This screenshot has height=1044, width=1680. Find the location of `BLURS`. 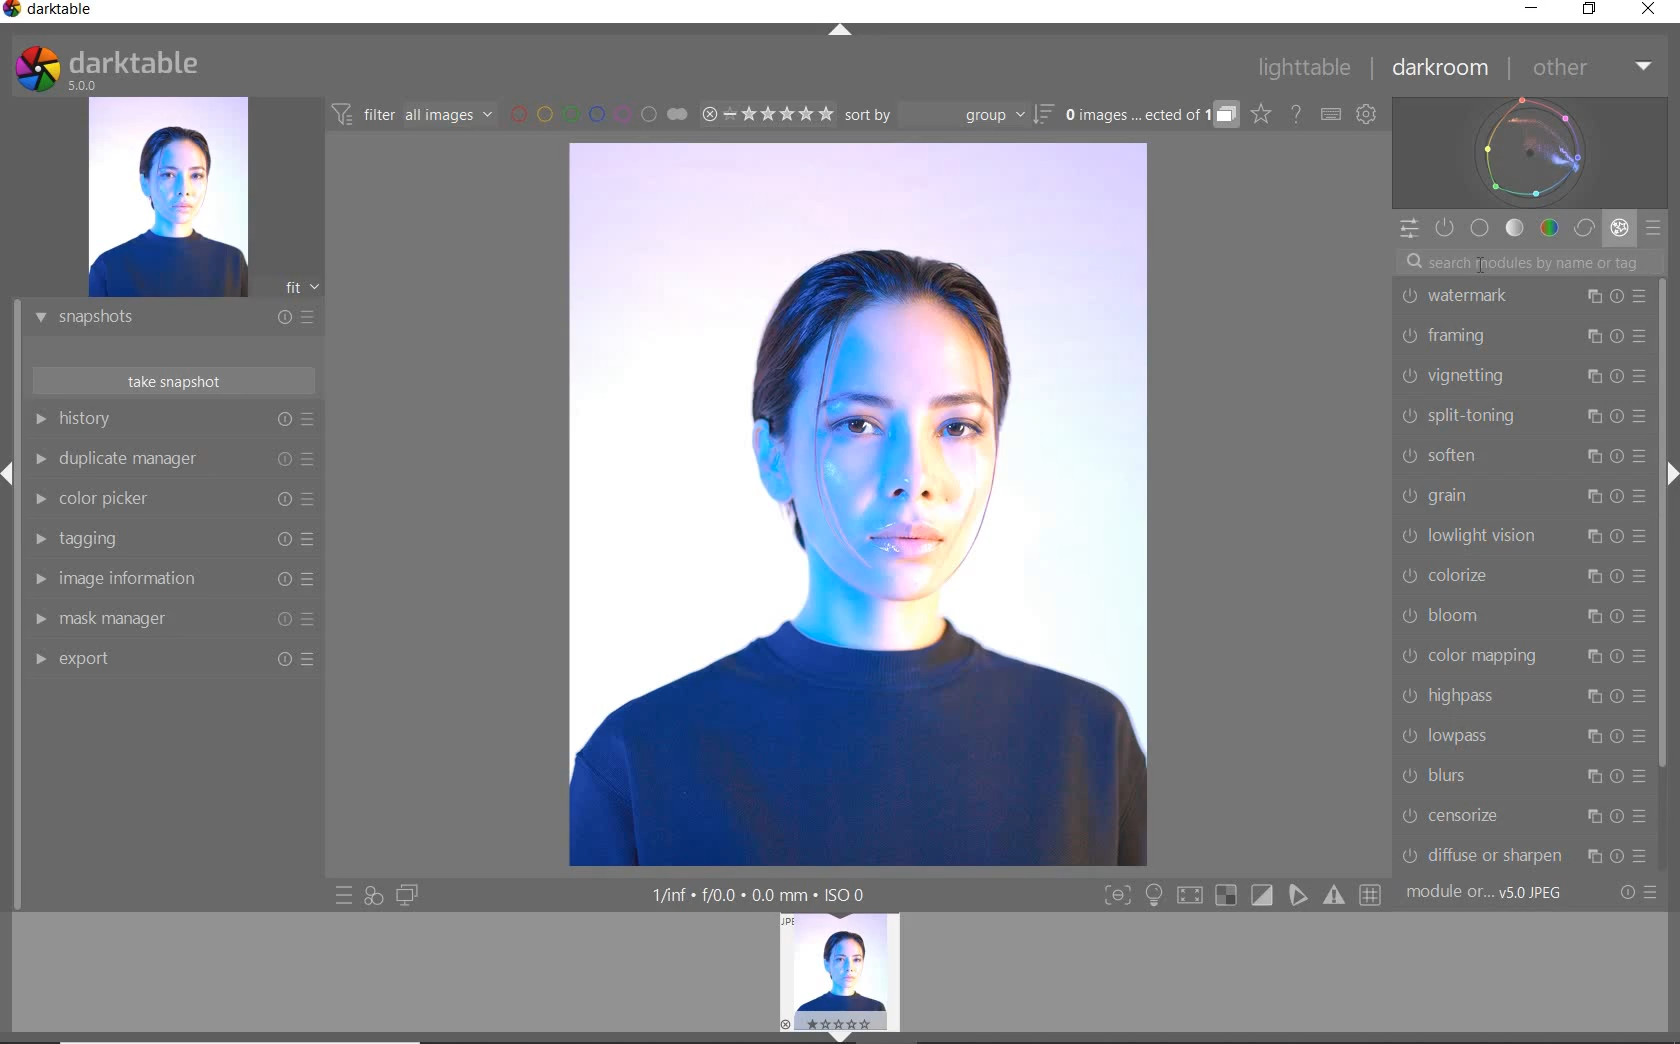

BLURS is located at coordinates (1522, 776).